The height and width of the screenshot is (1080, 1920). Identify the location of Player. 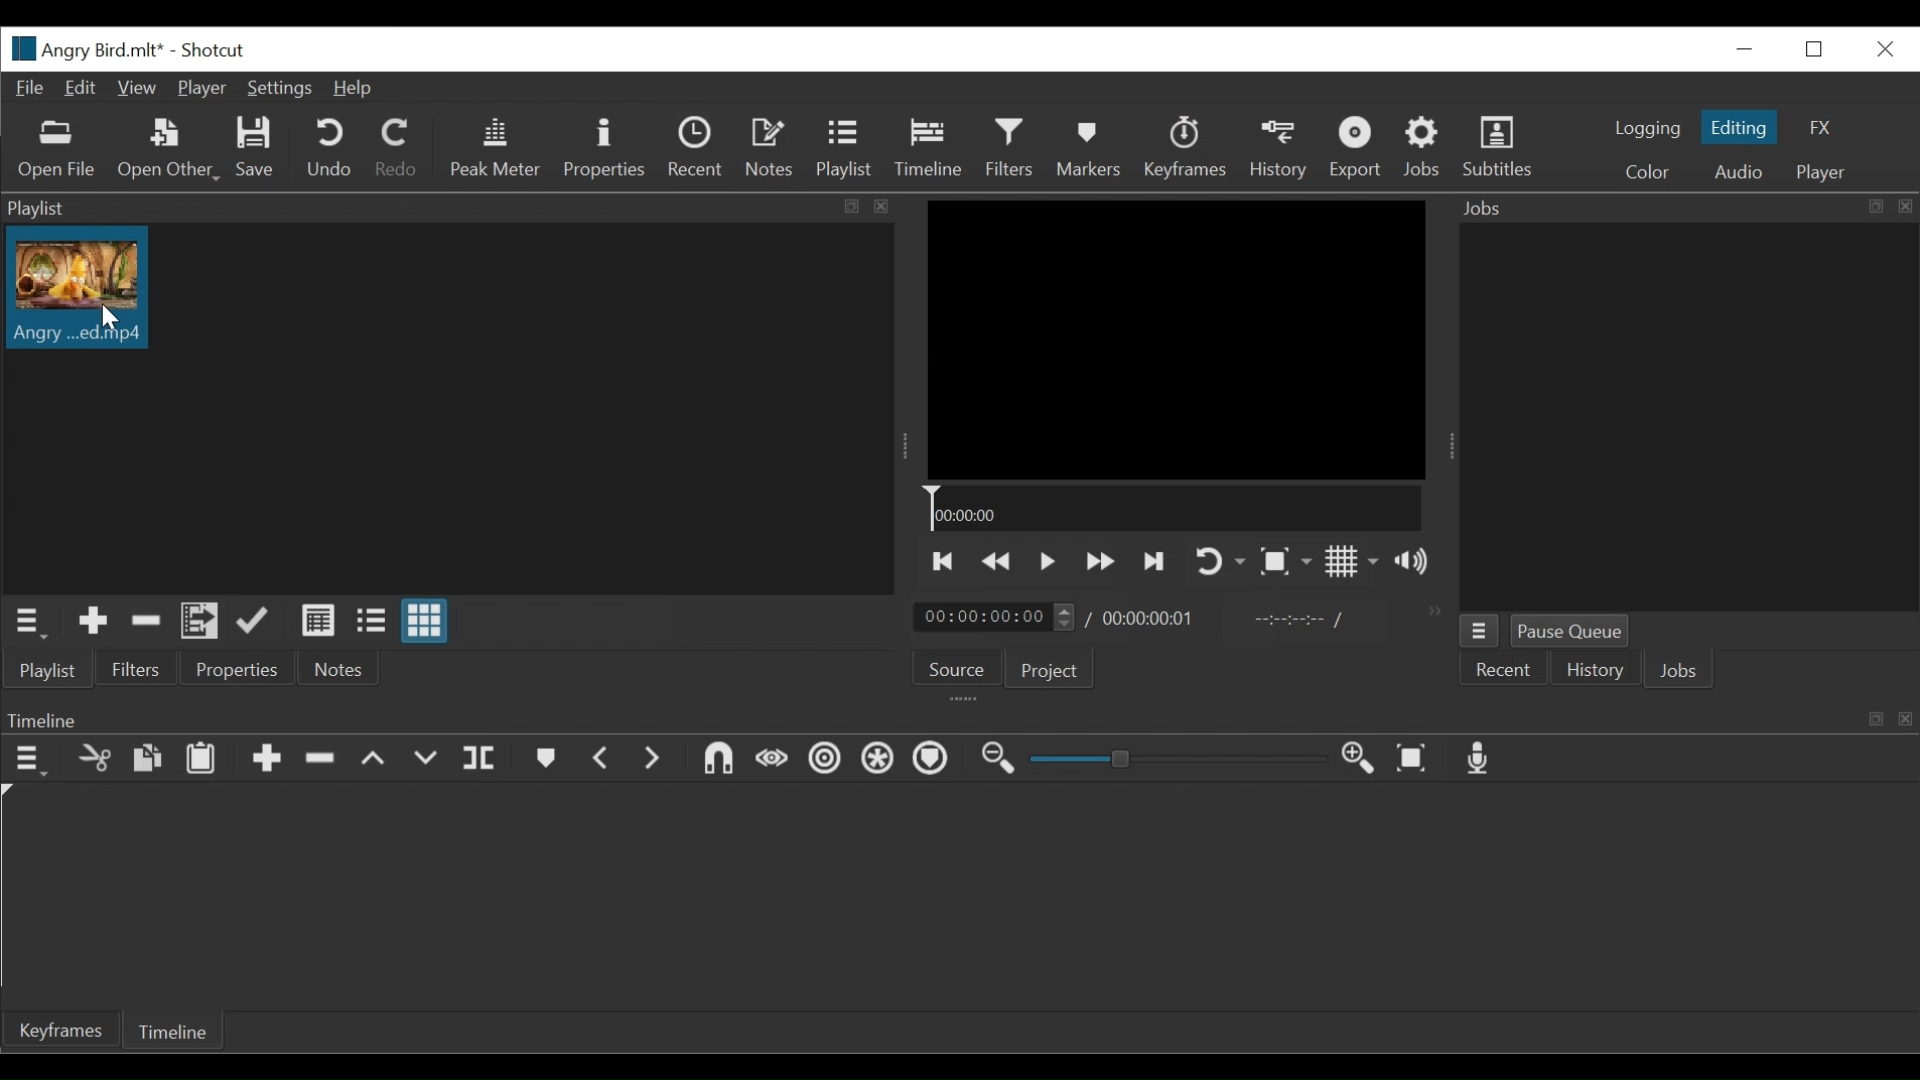
(1820, 173).